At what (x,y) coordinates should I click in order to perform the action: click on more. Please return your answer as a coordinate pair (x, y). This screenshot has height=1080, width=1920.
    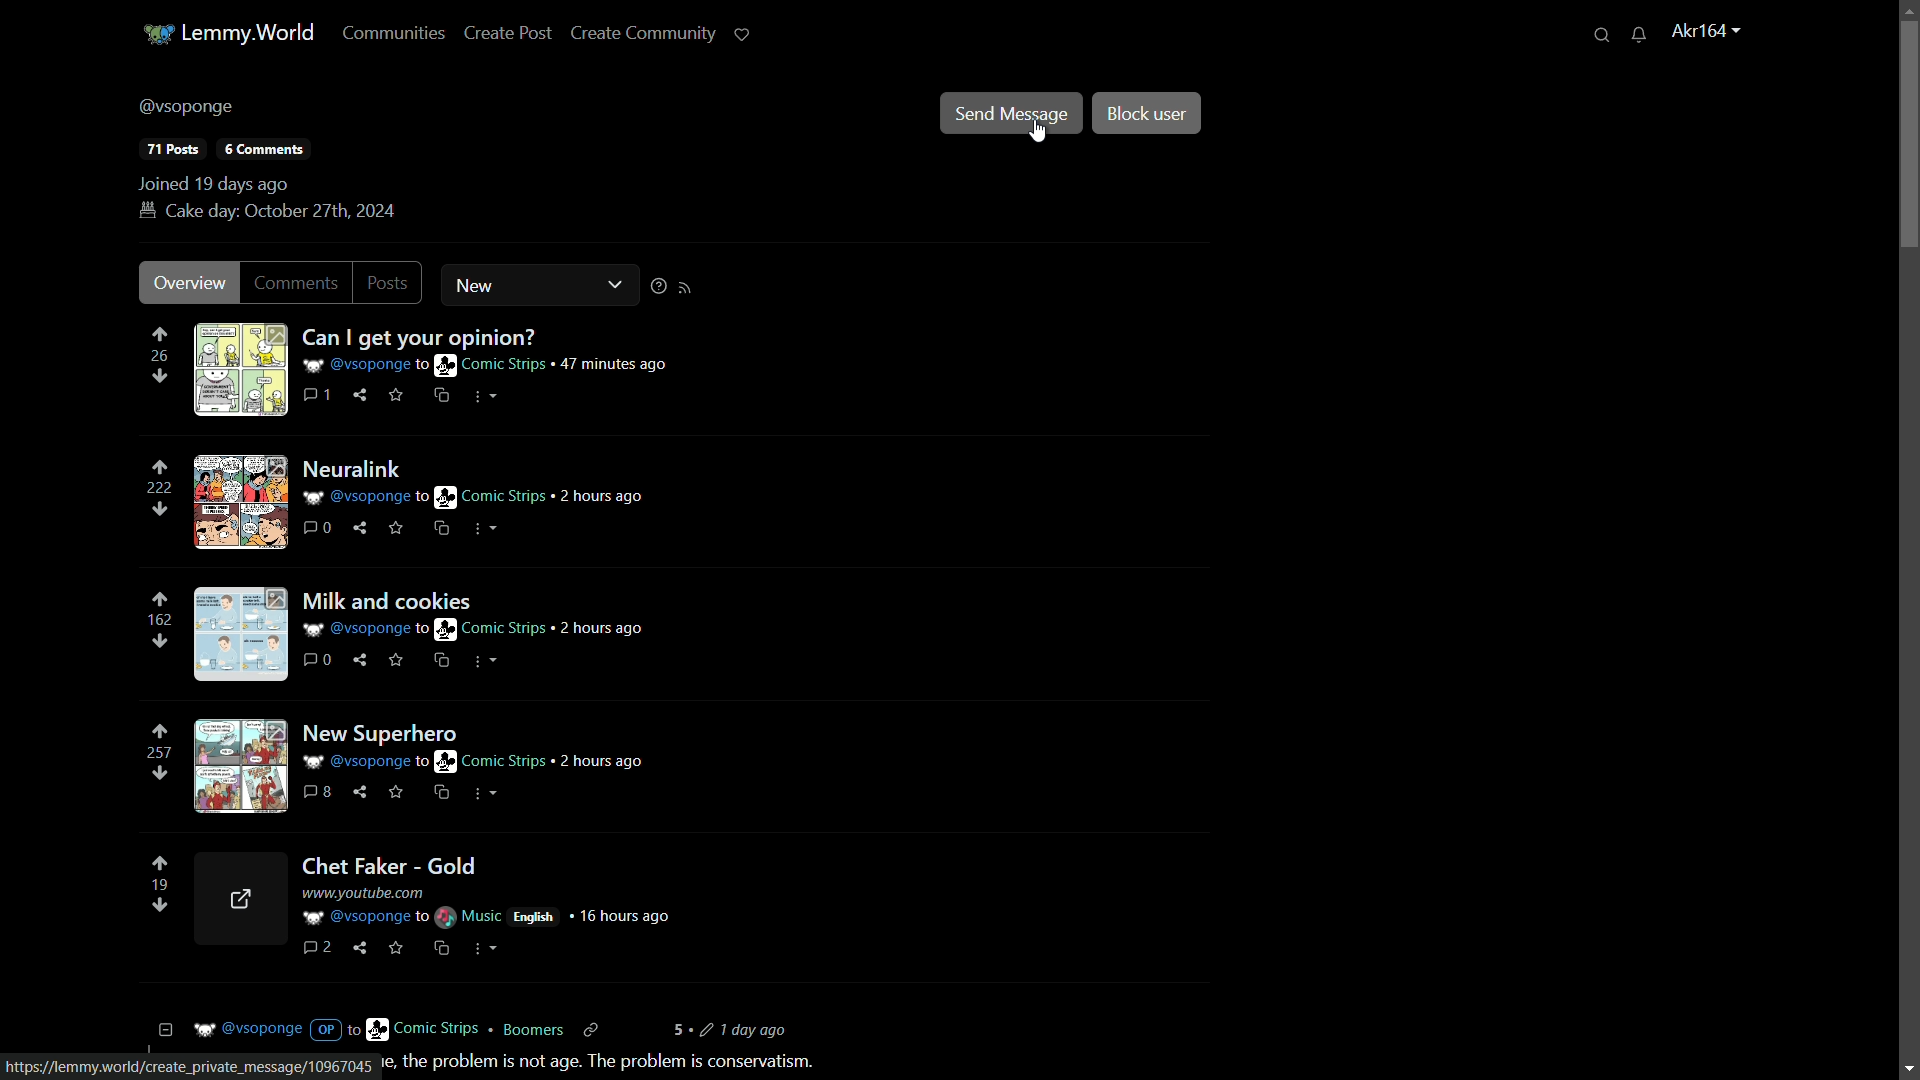
    Looking at the image, I should click on (490, 951).